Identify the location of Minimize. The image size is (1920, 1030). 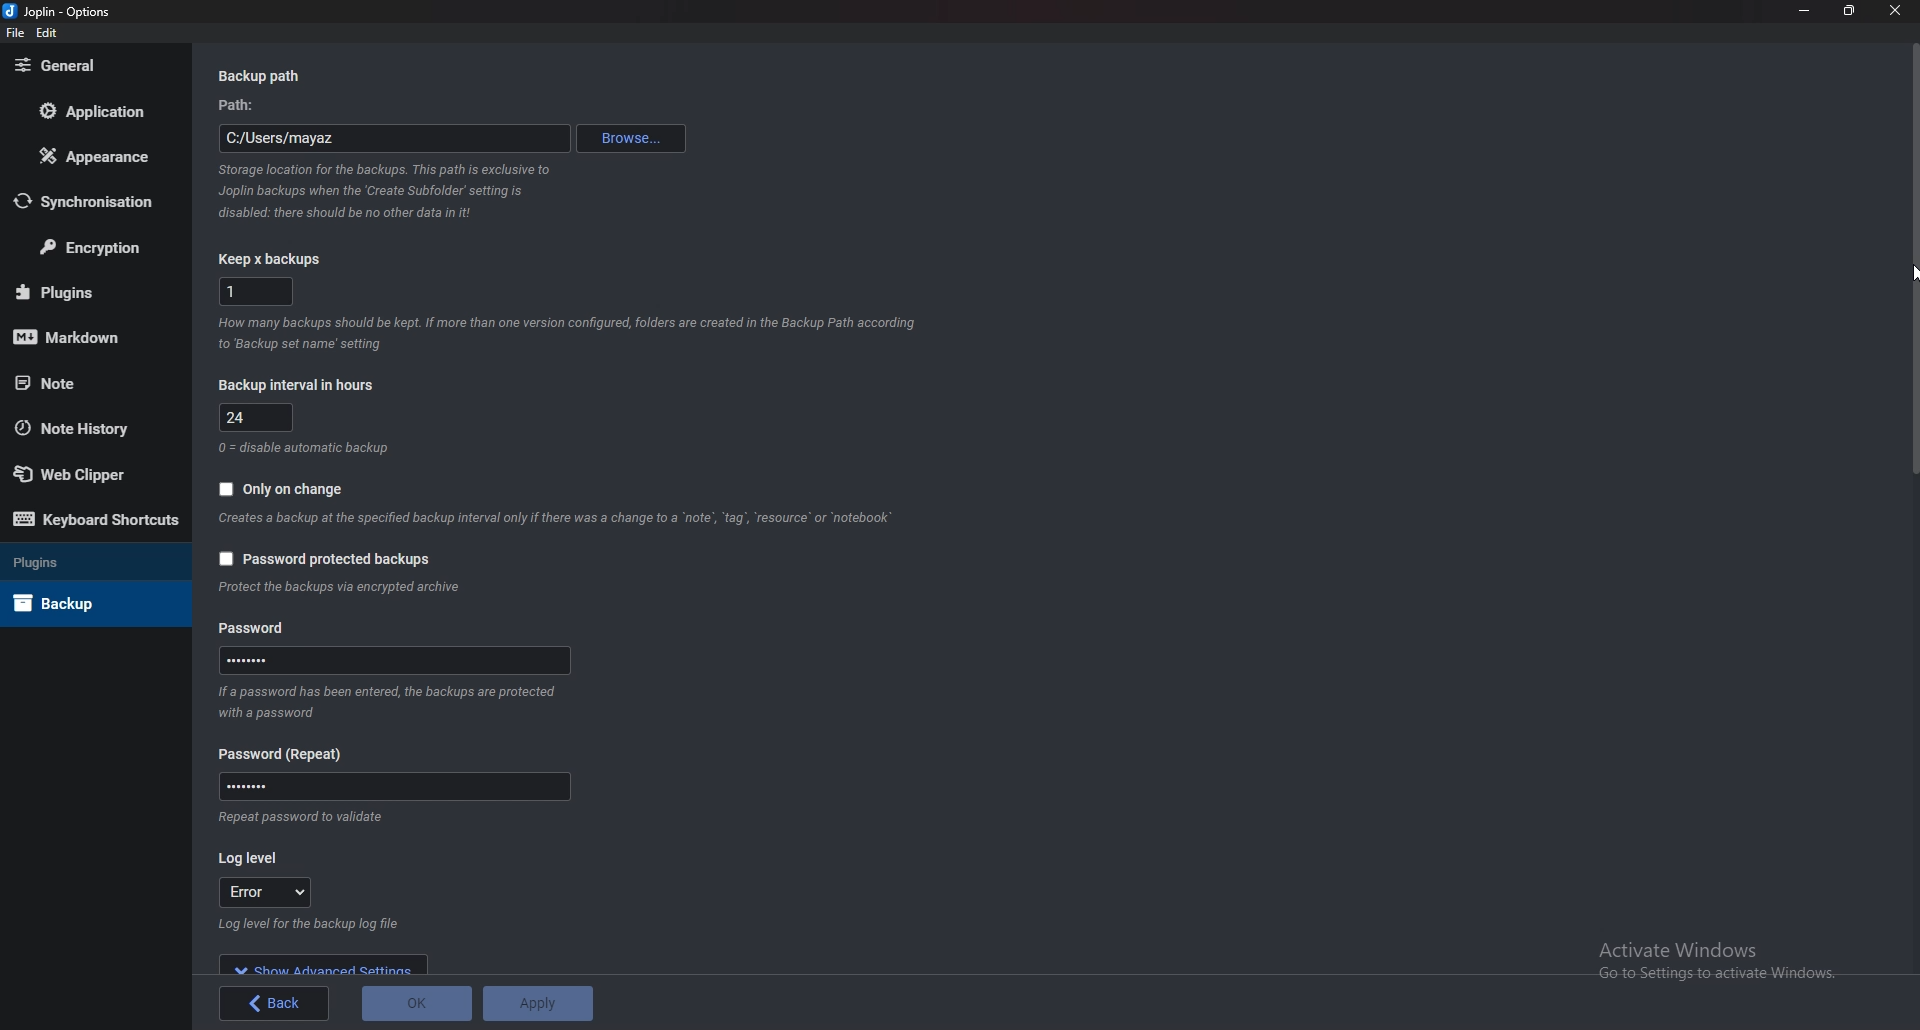
(1807, 10).